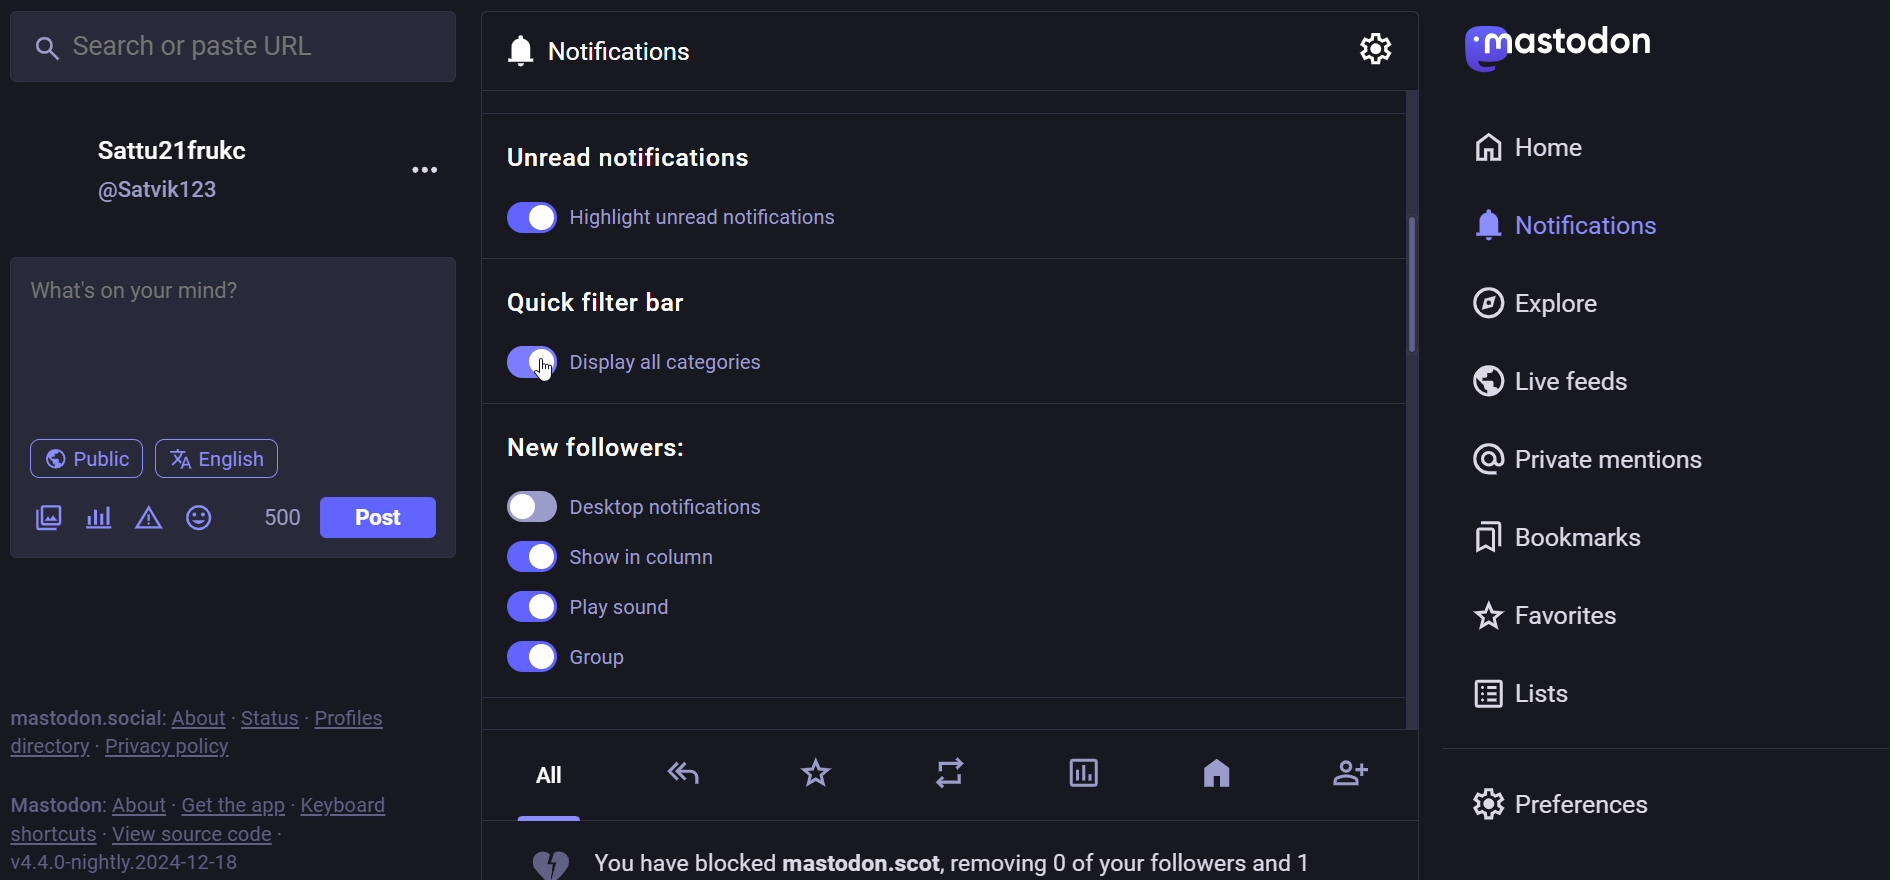  What do you see at coordinates (275, 522) in the screenshot?
I see `500` at bounding box center [275, 522].